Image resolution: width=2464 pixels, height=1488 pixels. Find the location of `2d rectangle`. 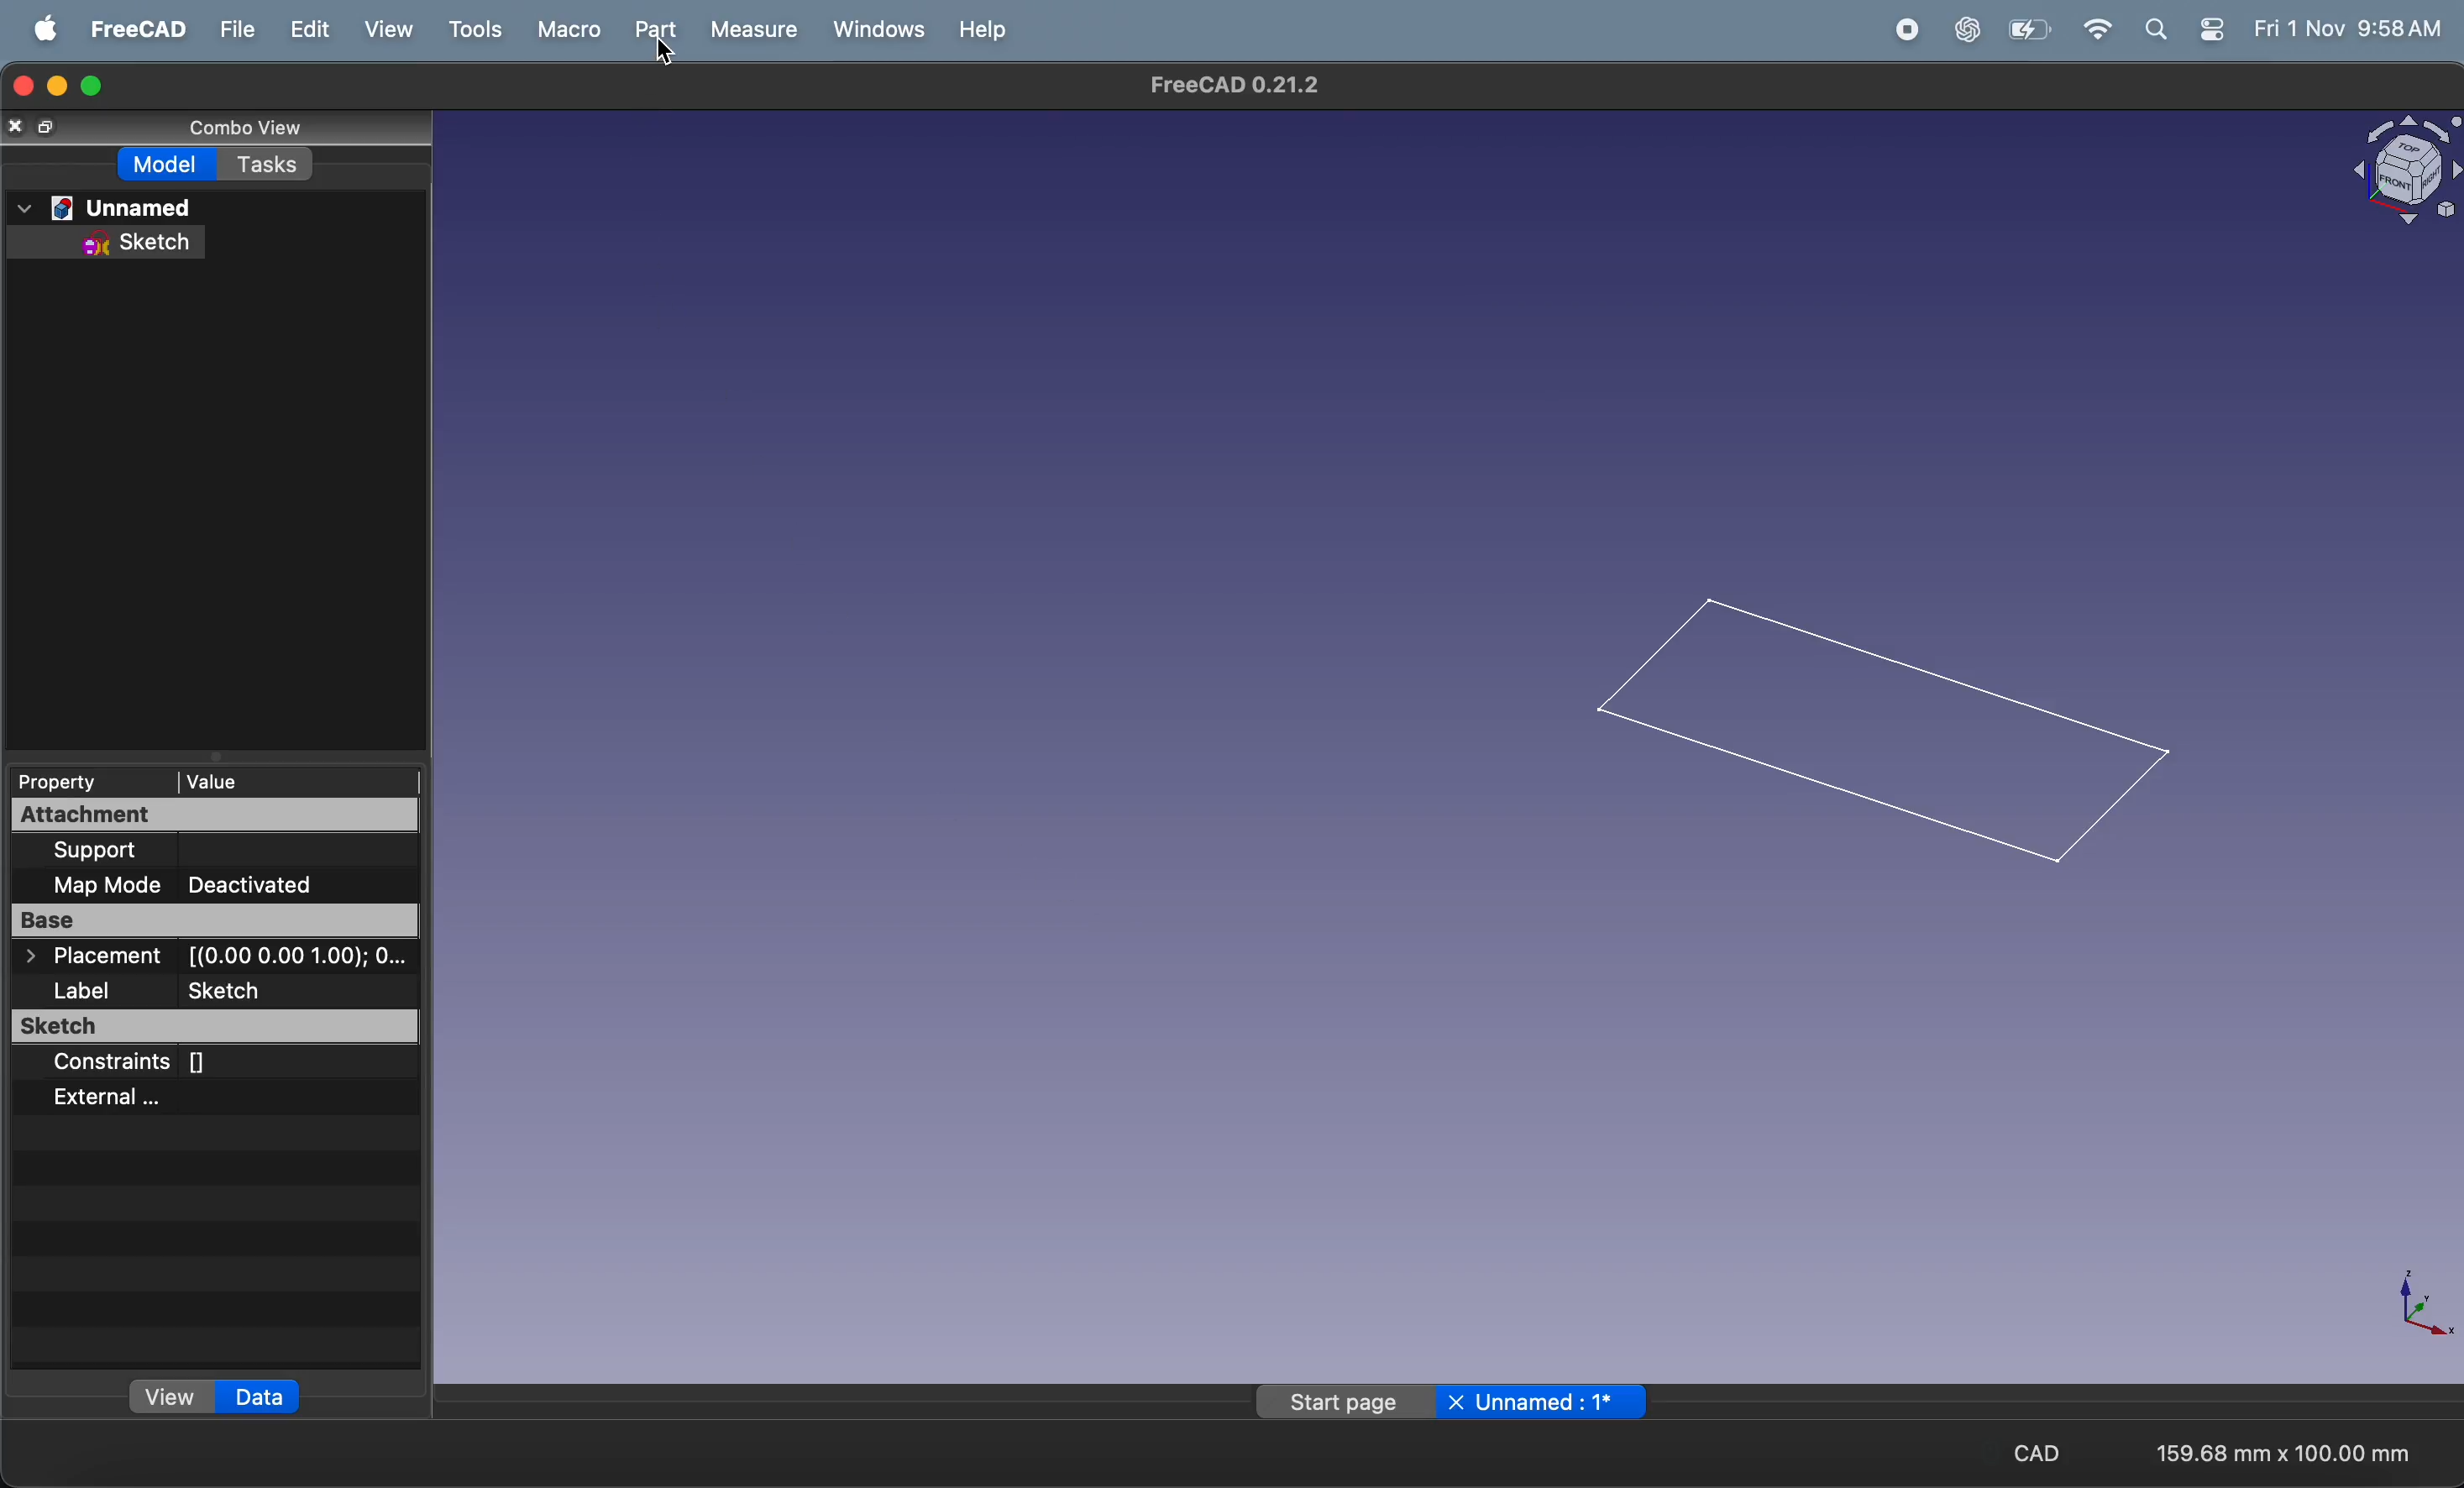

2d rectangle is located at coordinates (1878, 729).